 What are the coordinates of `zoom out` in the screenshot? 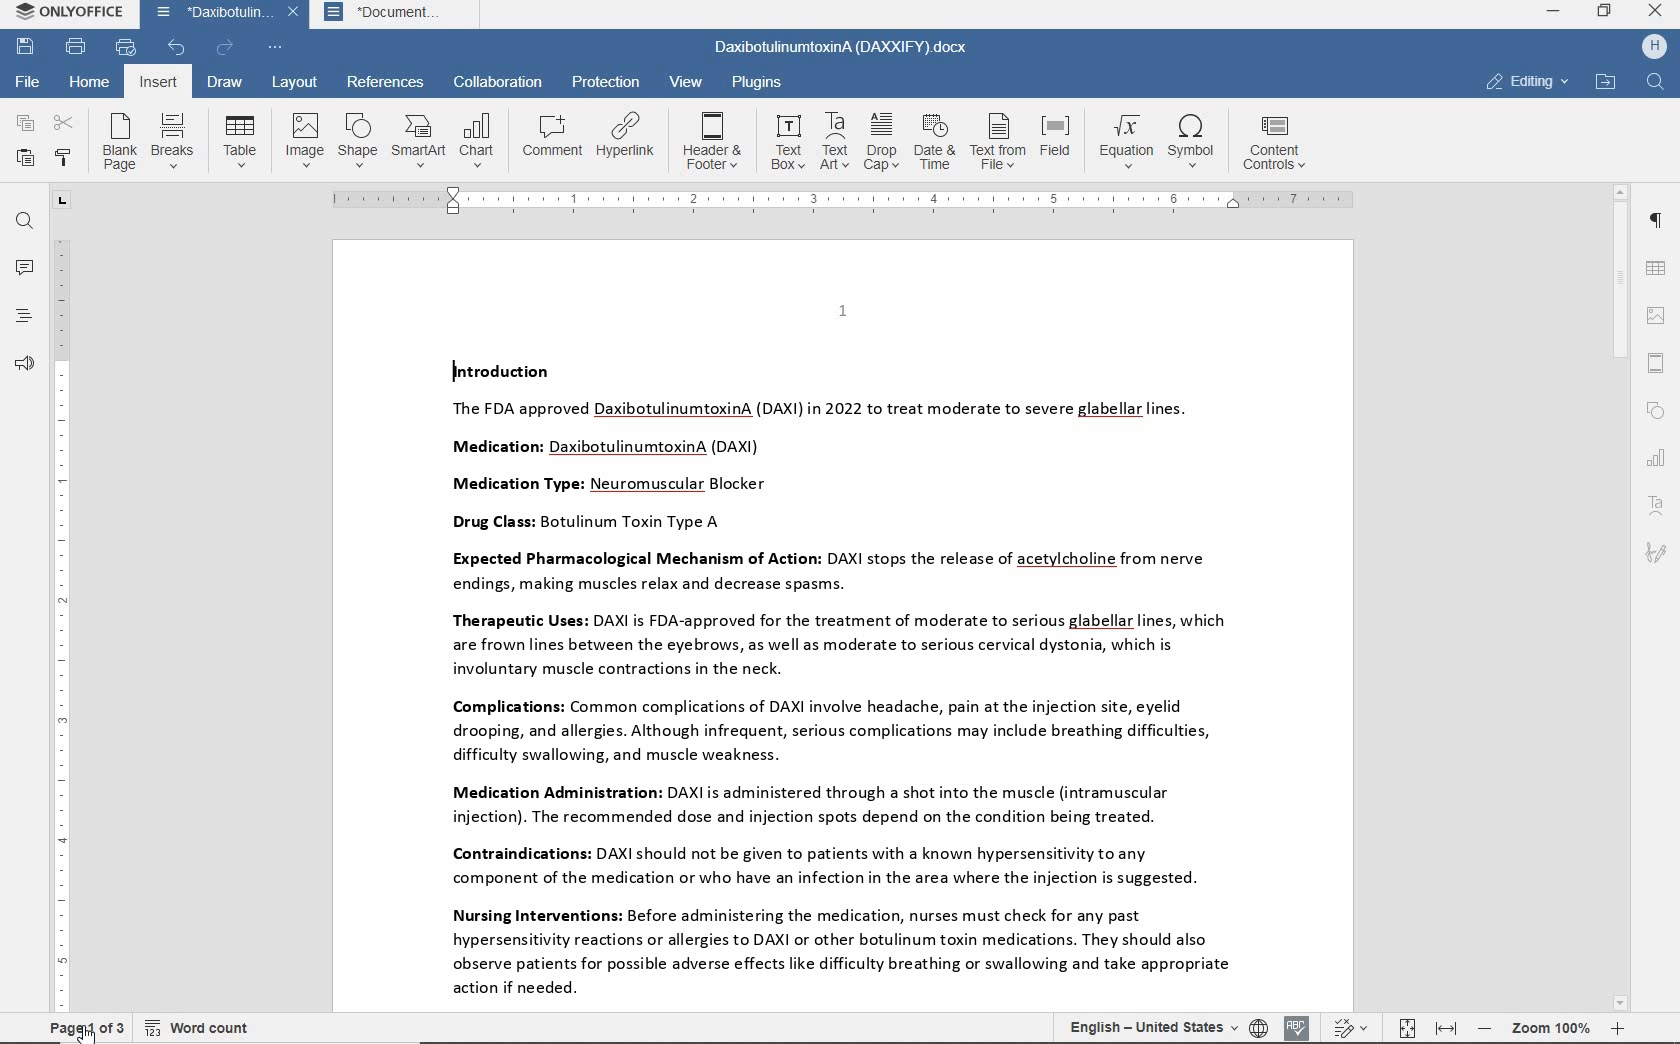 It's located at (1485, 1028).